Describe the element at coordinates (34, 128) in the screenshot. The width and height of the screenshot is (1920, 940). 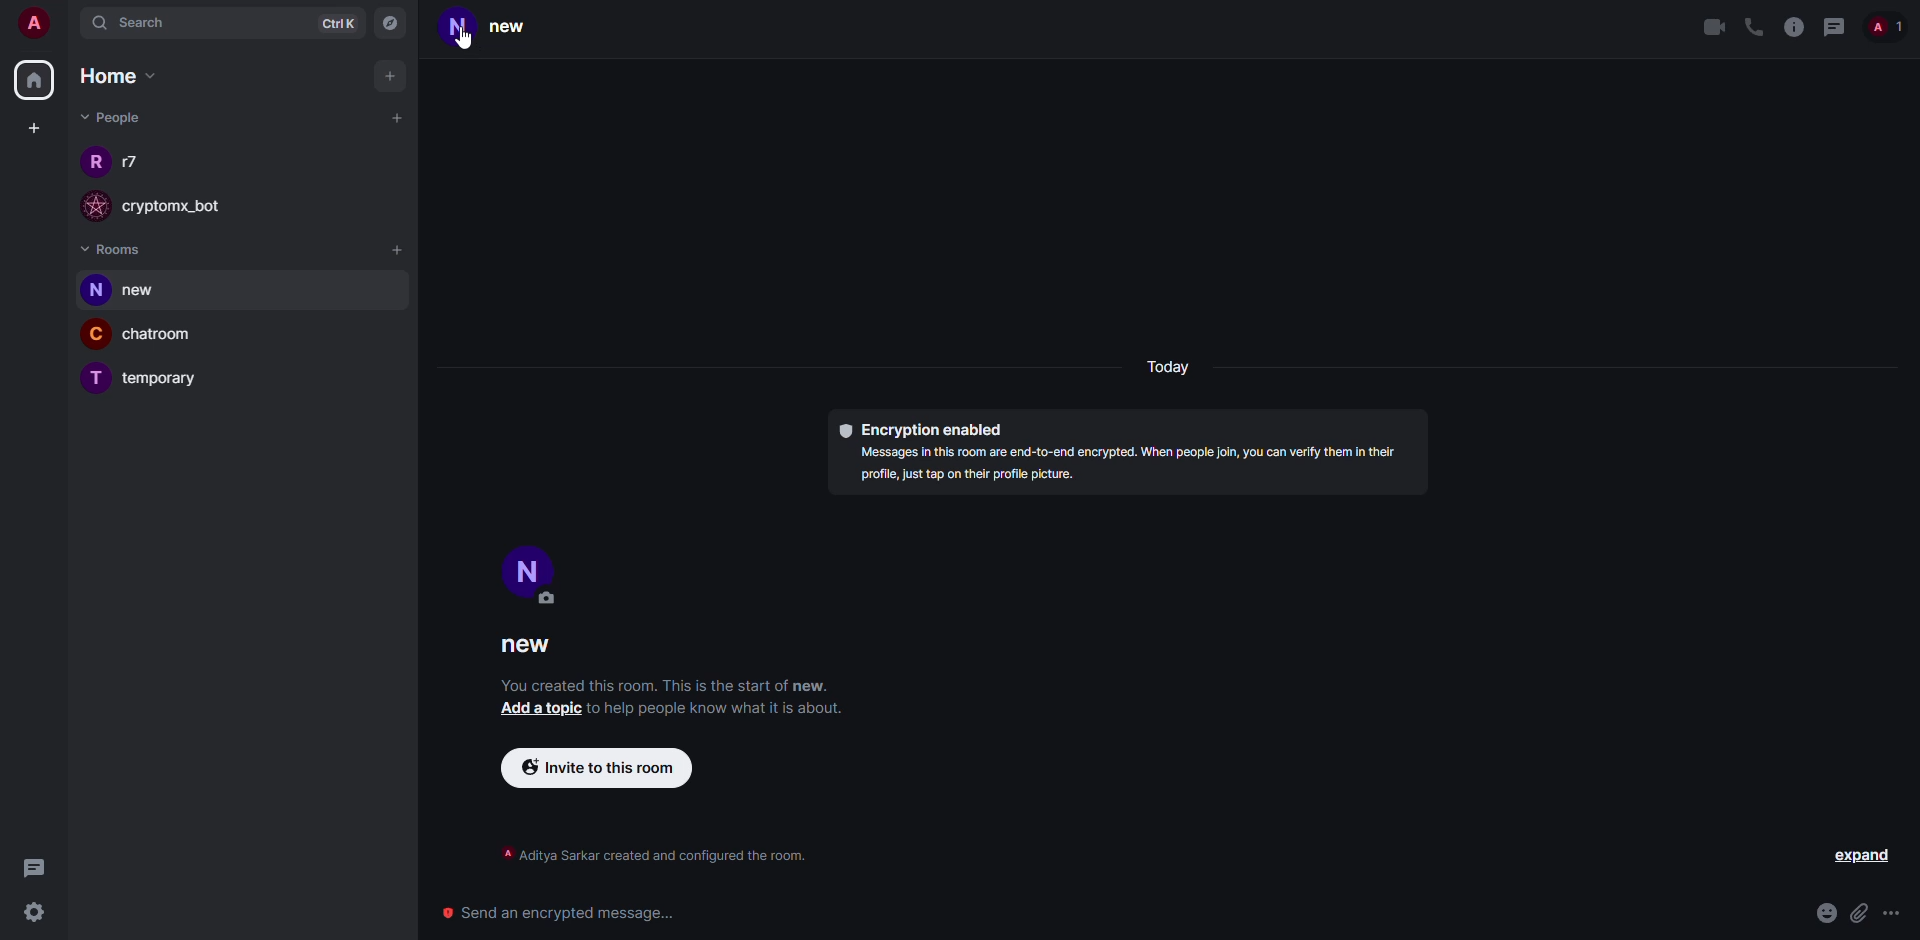
I see `create space` at that location.